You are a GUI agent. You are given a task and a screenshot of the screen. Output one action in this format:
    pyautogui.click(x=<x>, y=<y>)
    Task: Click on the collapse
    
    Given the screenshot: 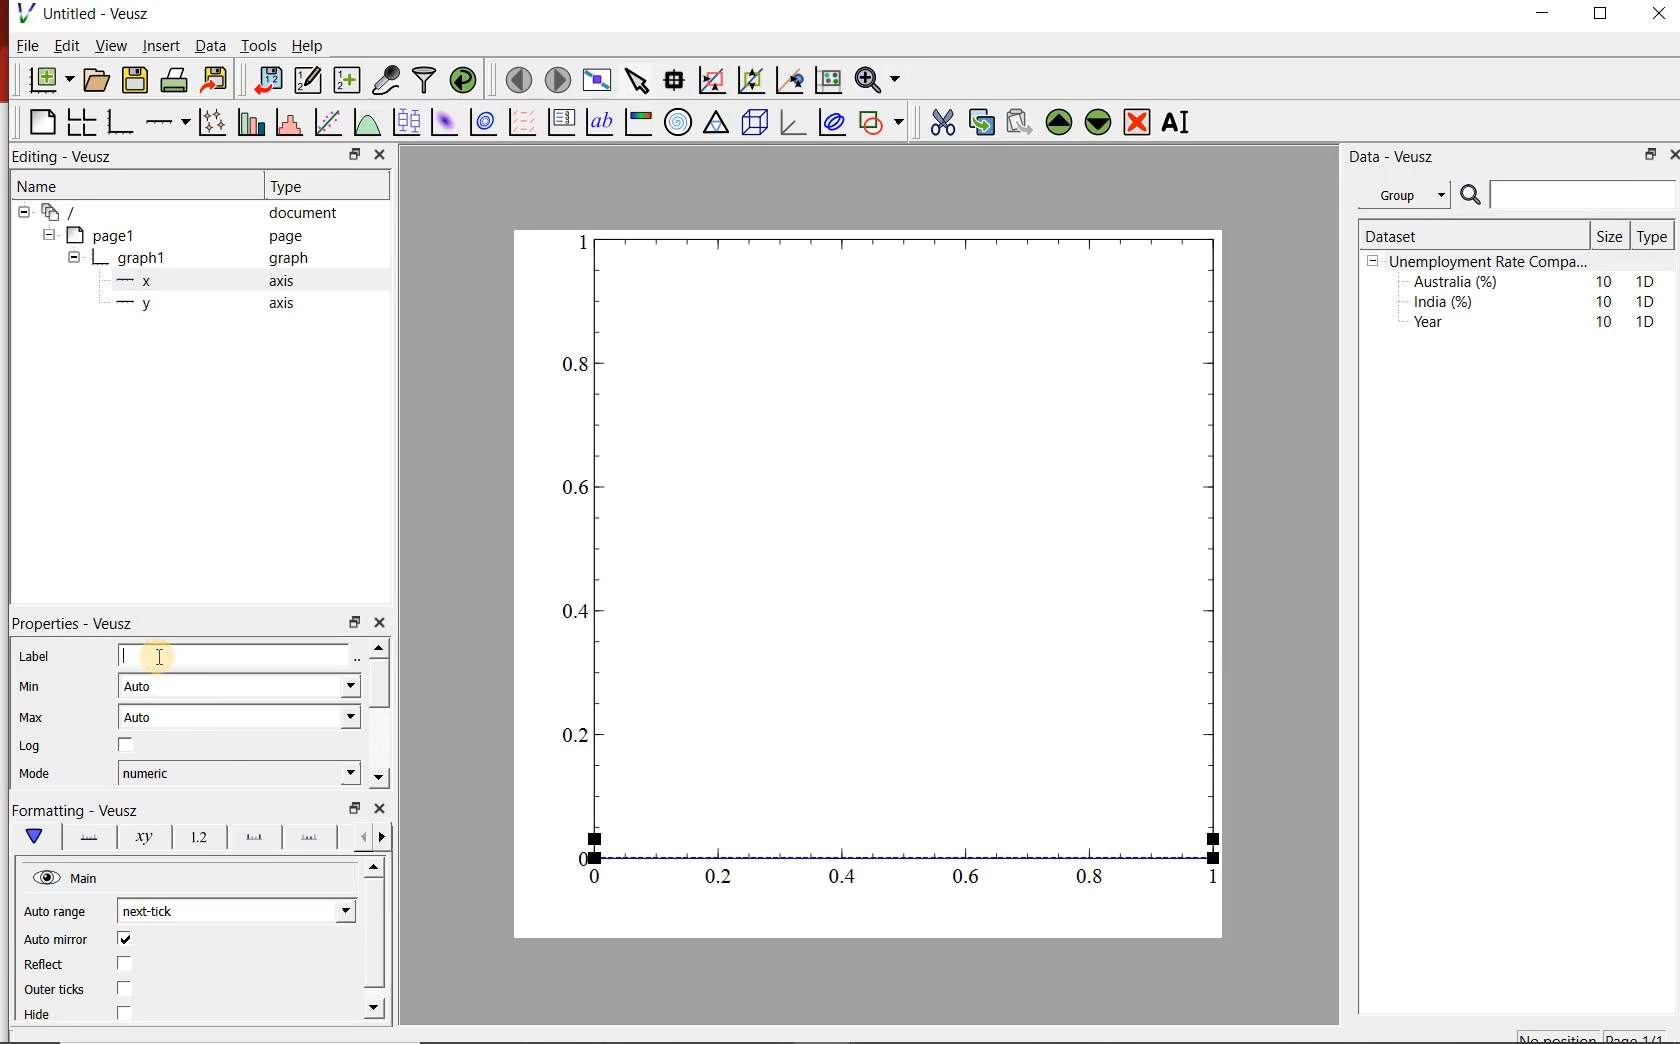 What is the action you would take?
    pyautogui.click(x=48, y=235)
    